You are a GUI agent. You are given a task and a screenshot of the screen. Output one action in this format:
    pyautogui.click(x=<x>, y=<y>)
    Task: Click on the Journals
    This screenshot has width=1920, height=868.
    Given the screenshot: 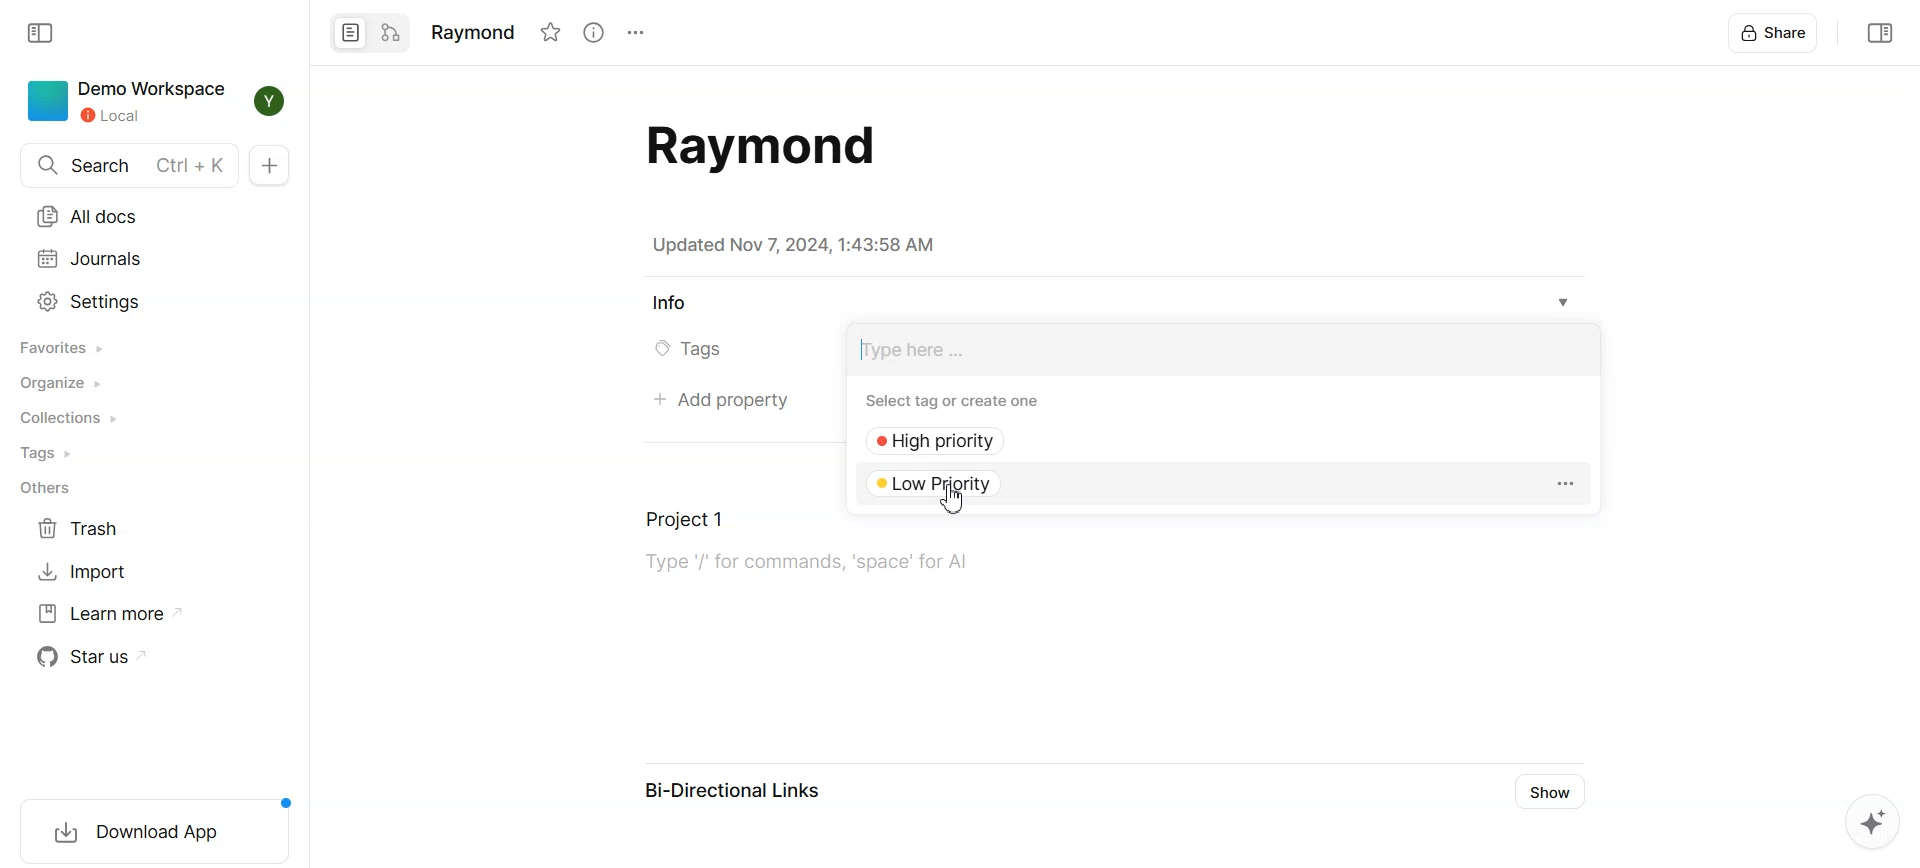 What is the action you would take?
    pyautogui.click(x=90, y=259)
    